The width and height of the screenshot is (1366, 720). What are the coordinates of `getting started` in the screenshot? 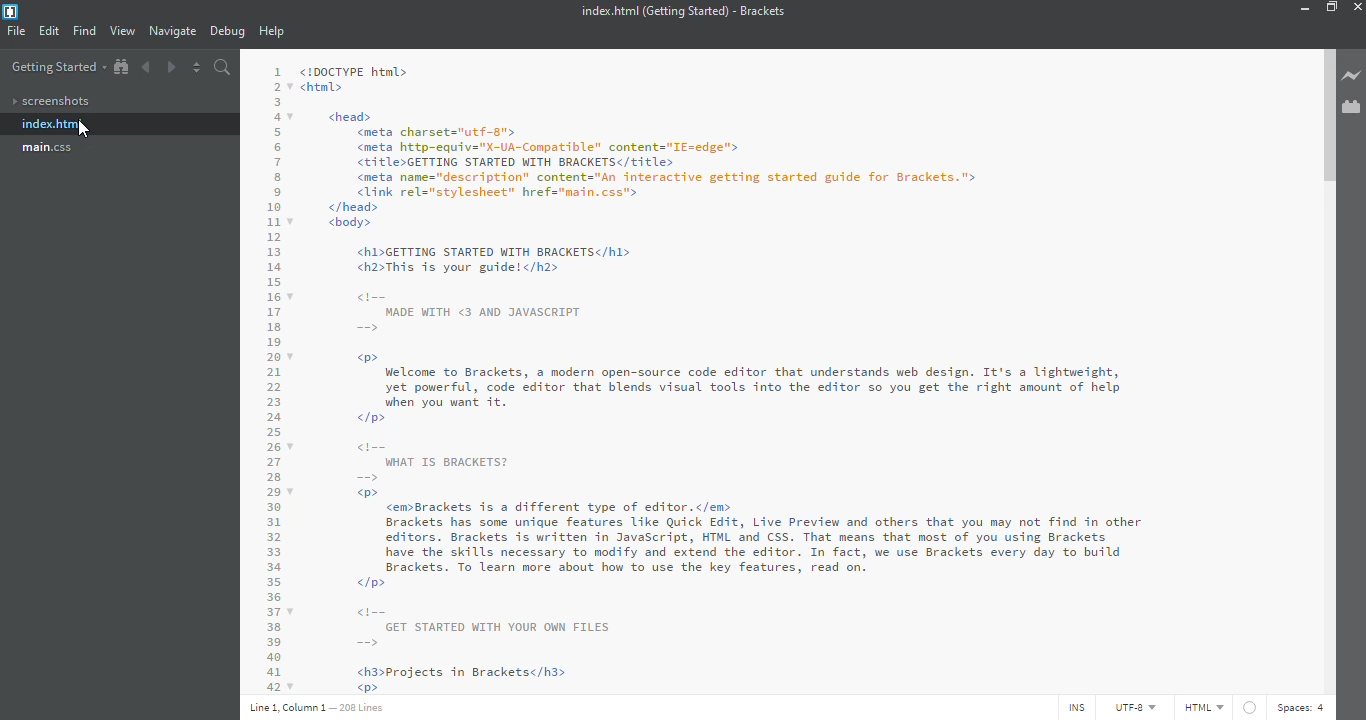 It's located at (57, 68).